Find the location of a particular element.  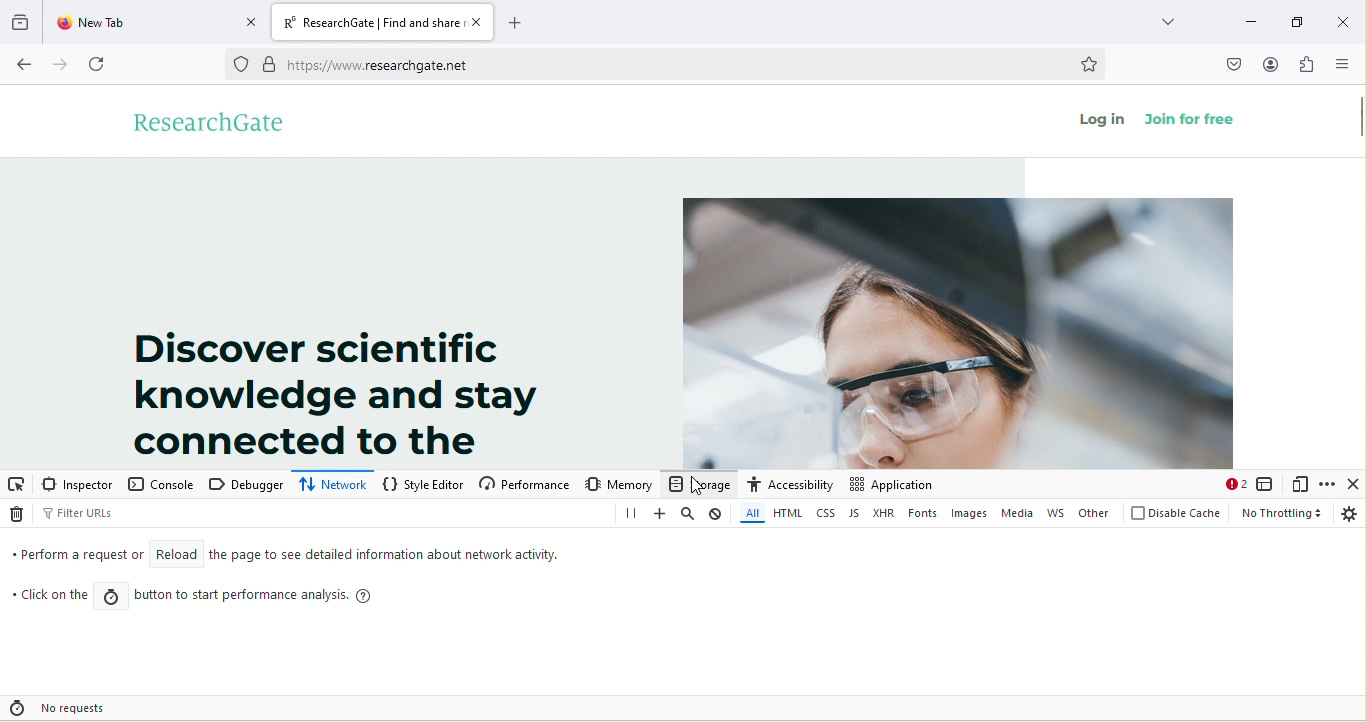

https://www.researchgate.net is located at coordinates (674, 65).